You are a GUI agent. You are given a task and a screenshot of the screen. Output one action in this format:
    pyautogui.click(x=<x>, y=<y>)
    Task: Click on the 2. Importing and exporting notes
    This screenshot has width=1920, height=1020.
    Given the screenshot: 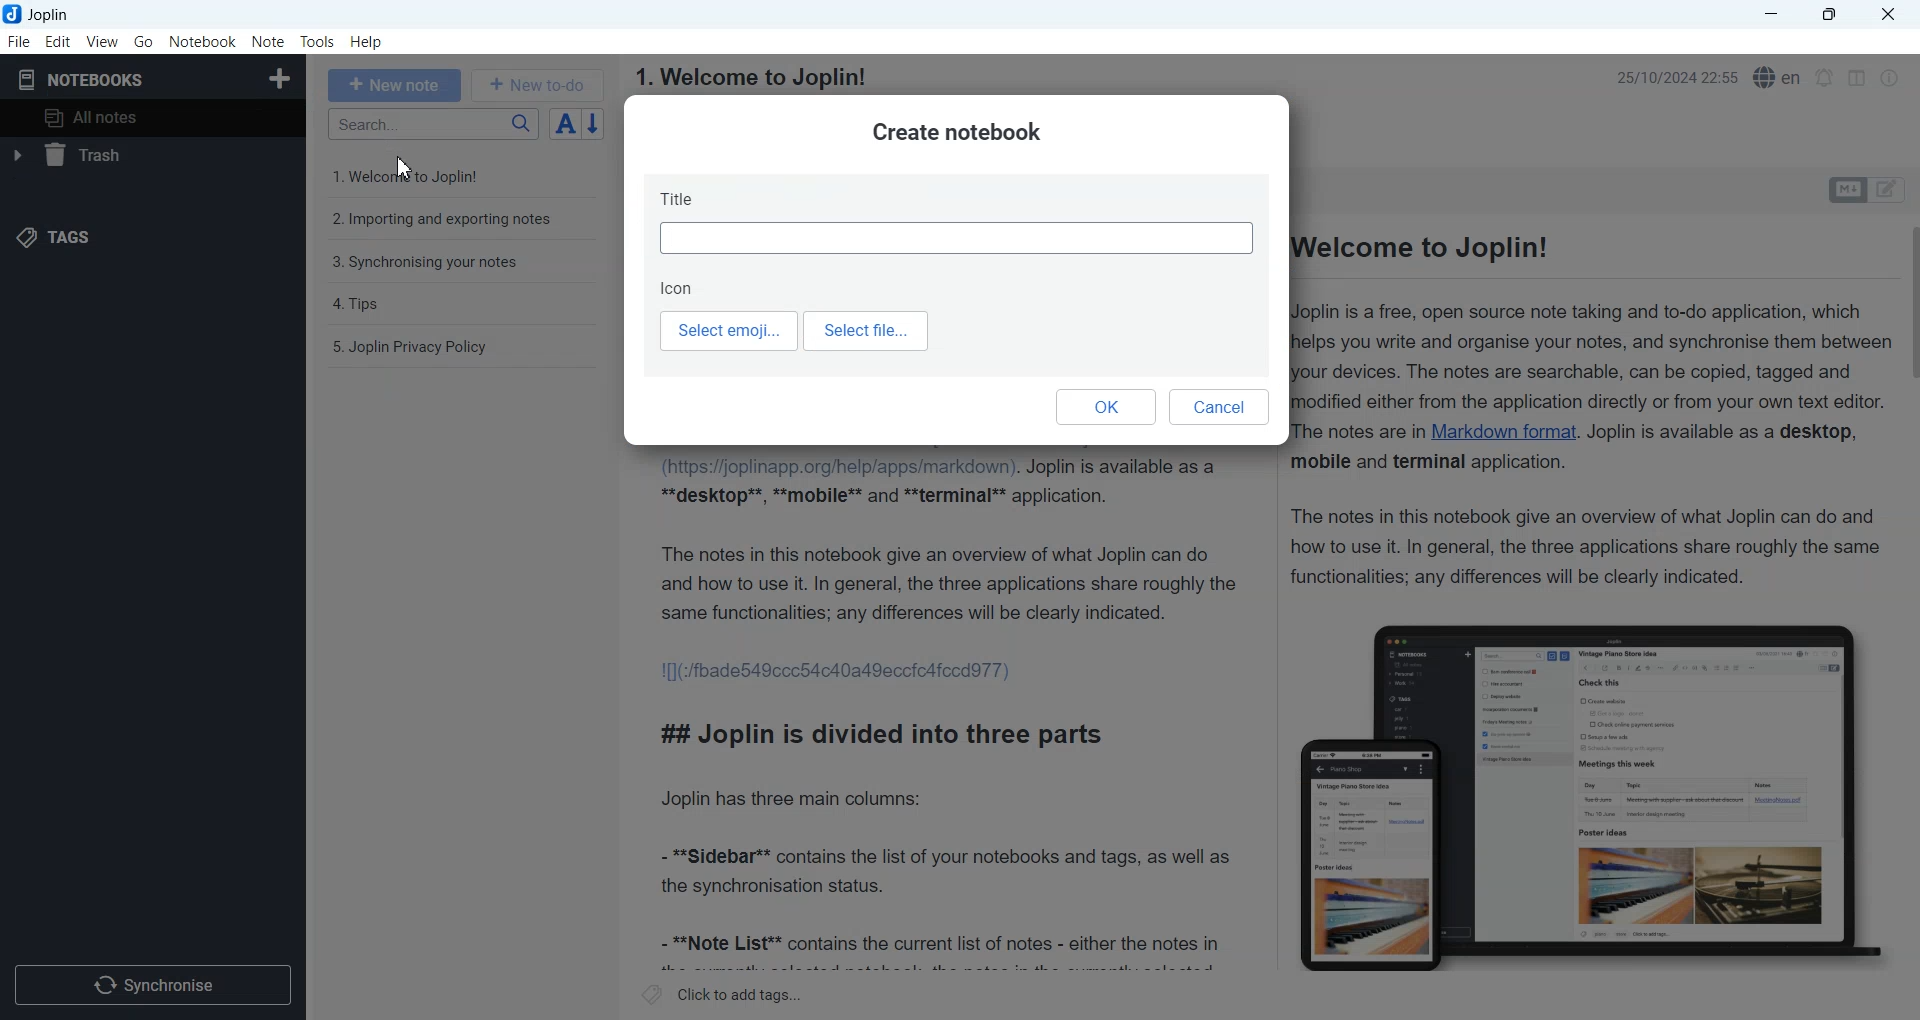 What is the action you would take?
    pyautogui.click(x=444, y=222)
    